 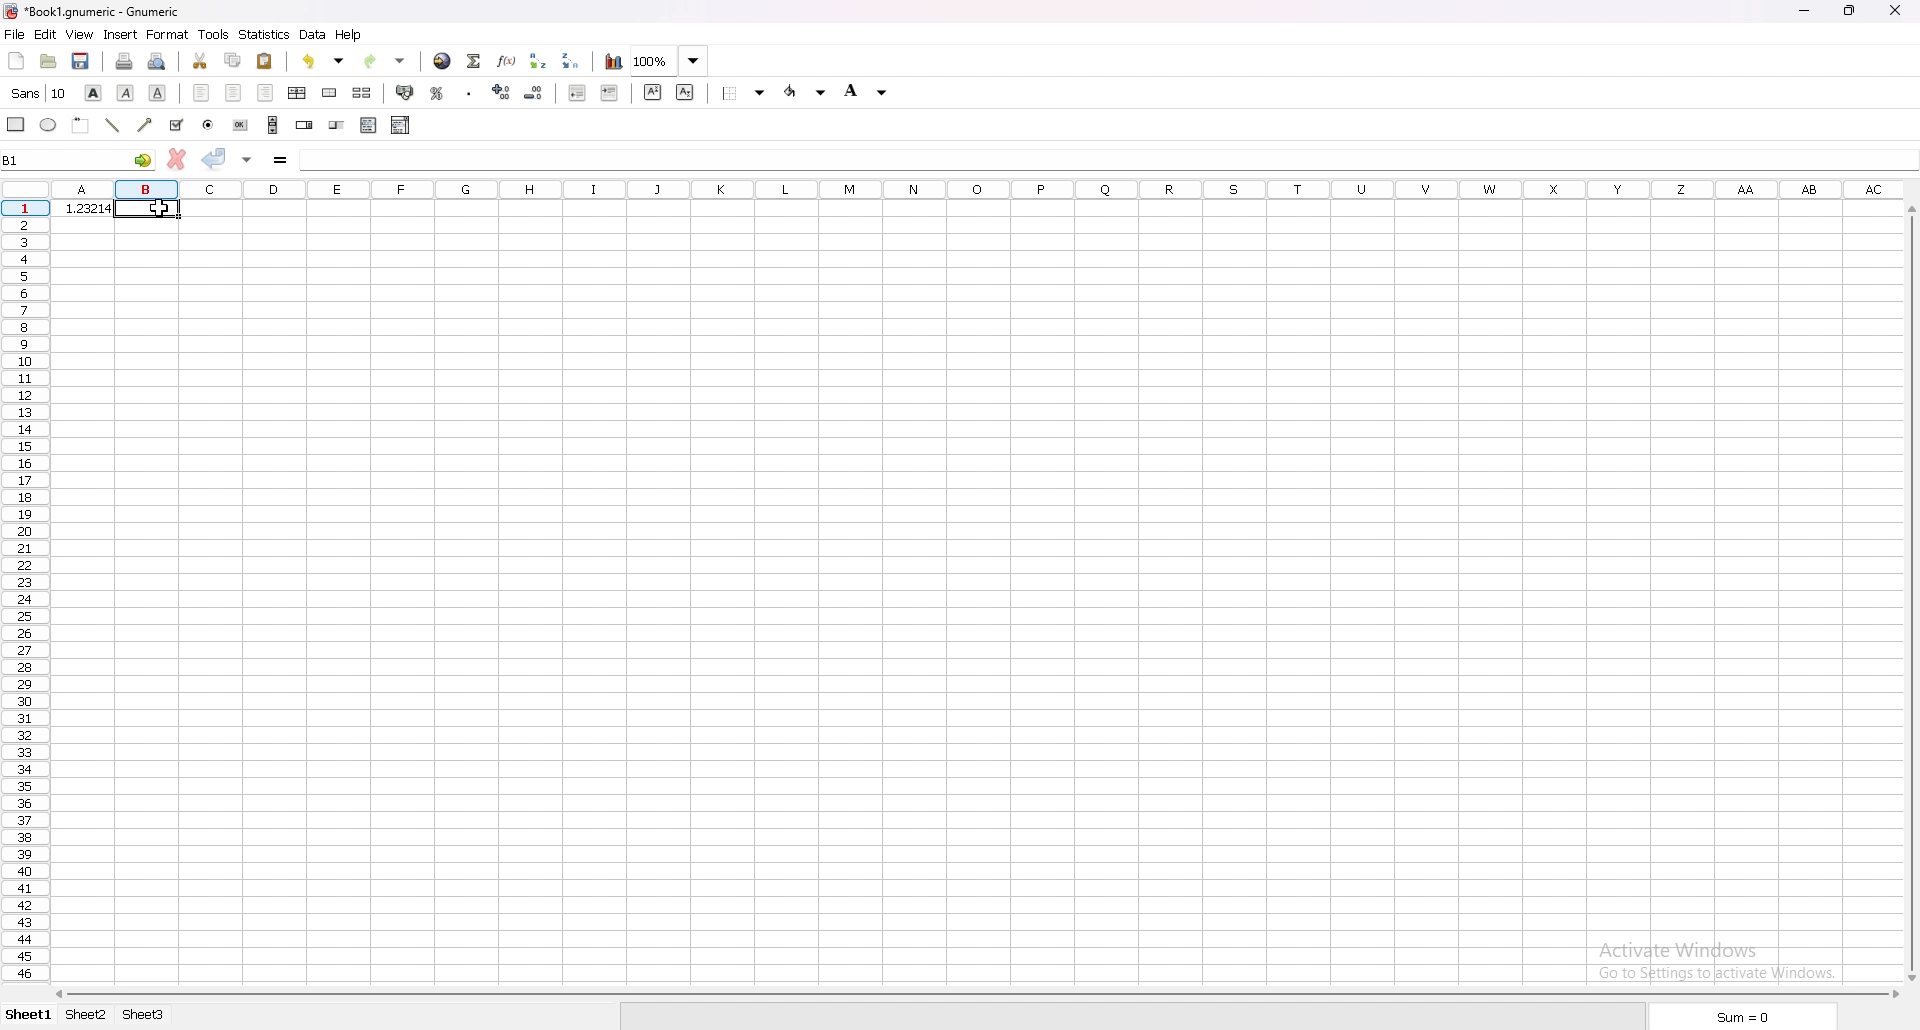 I want to click on cell input, so click(x=1105, y=160).